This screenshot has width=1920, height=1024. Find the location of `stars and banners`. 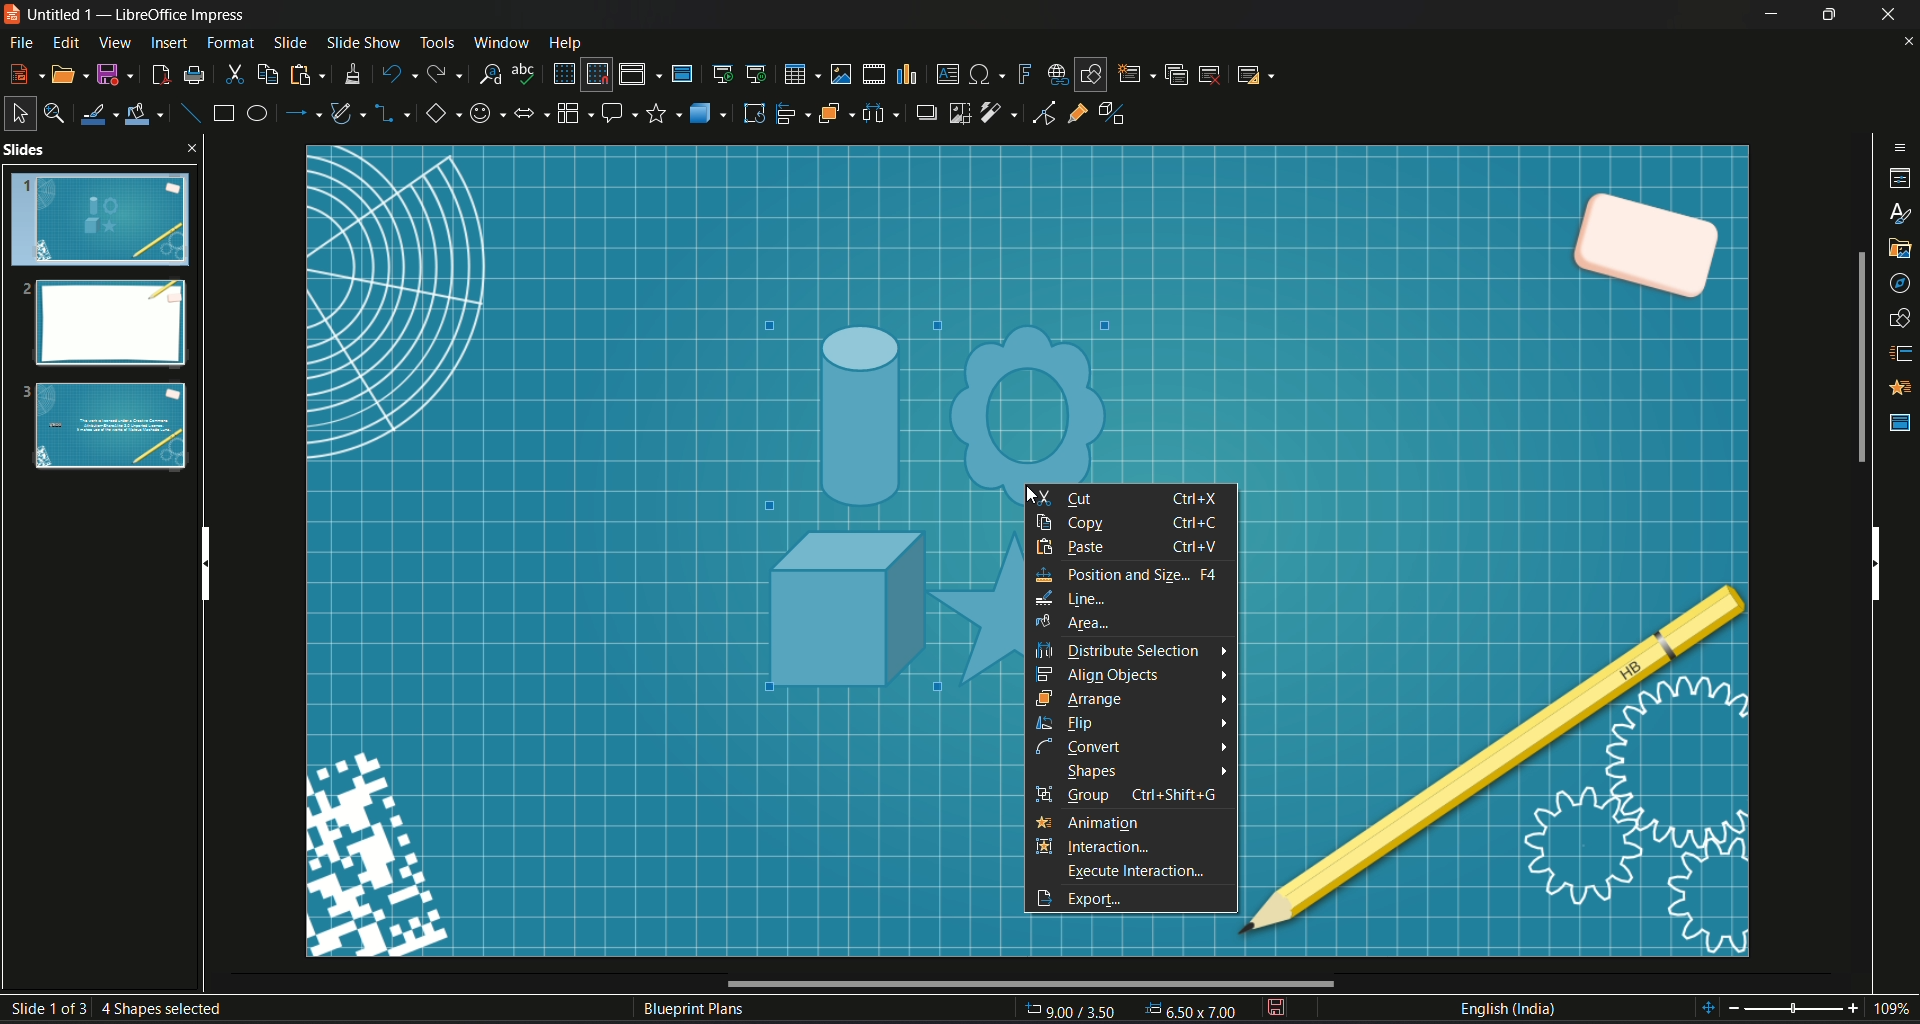

stars and banners is located at coordinates (663, 114).